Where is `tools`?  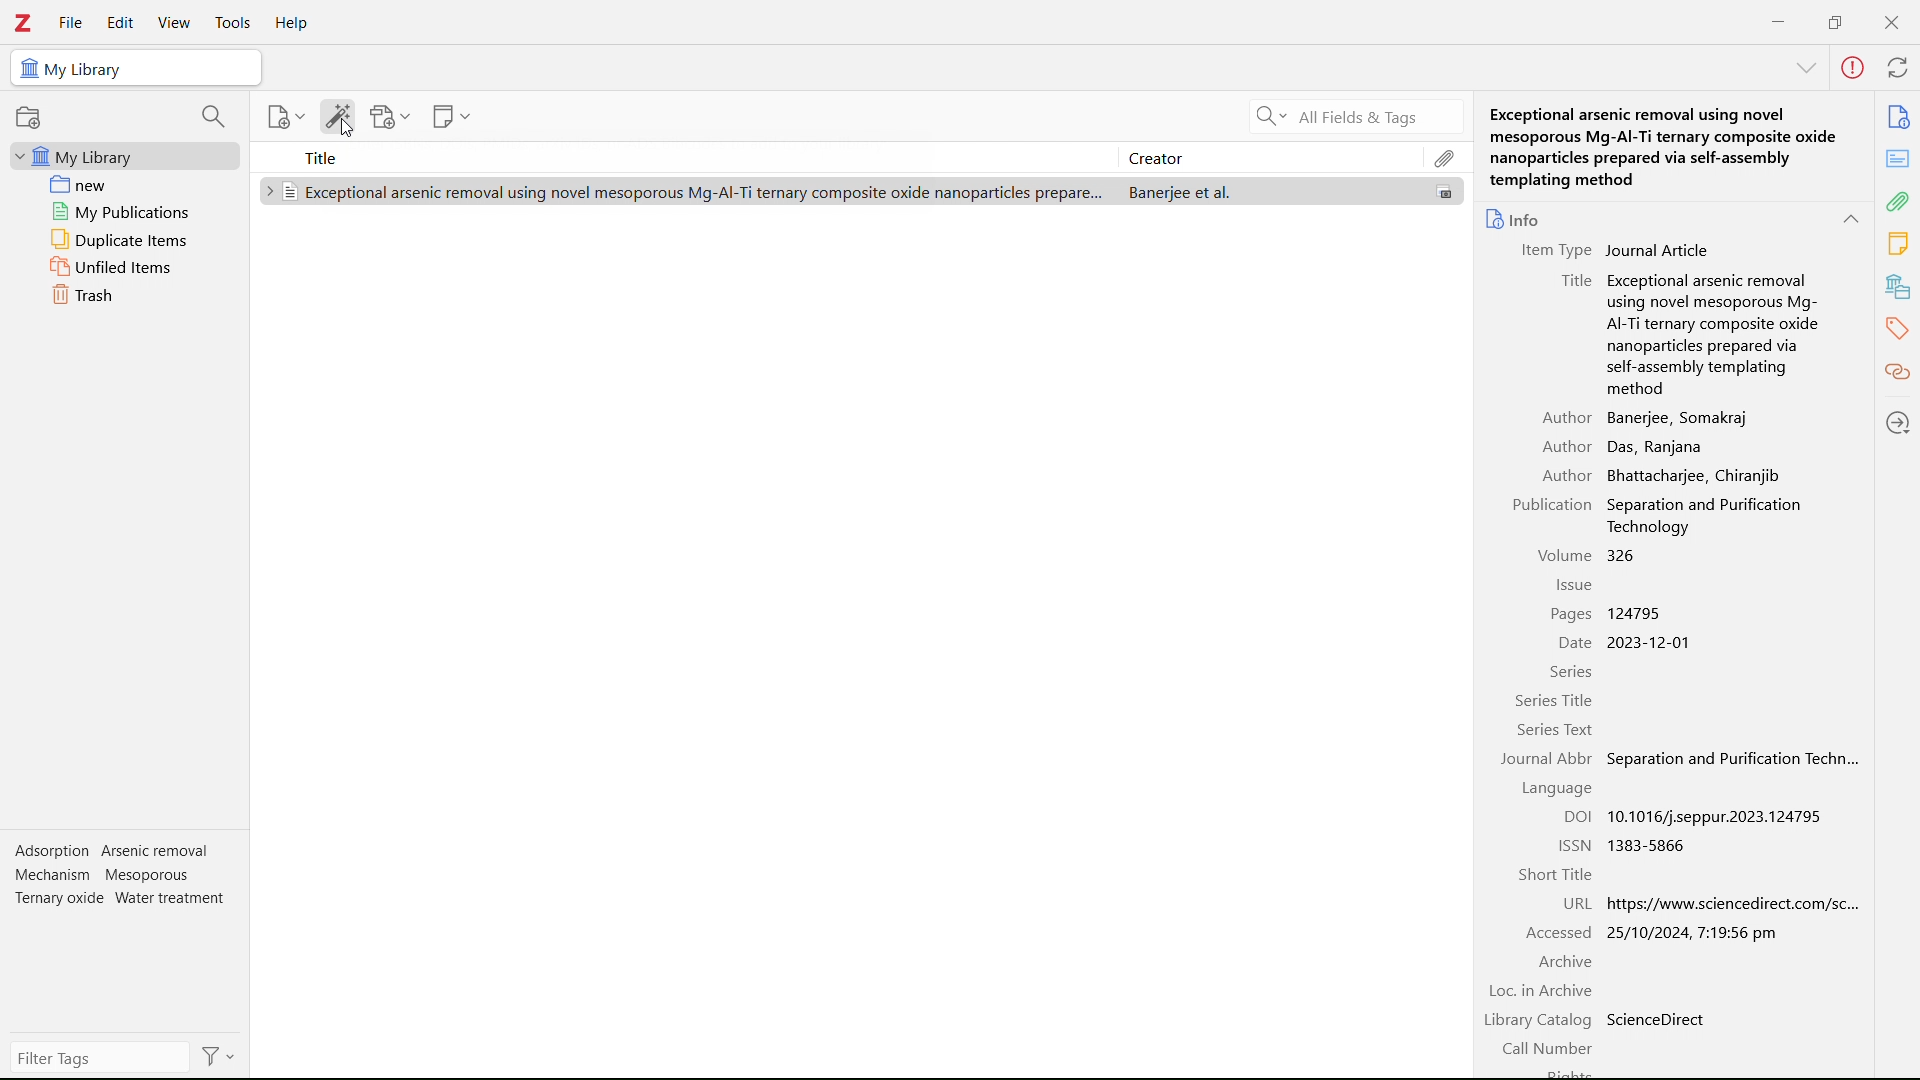 tools is located at coordinates (231, 23).